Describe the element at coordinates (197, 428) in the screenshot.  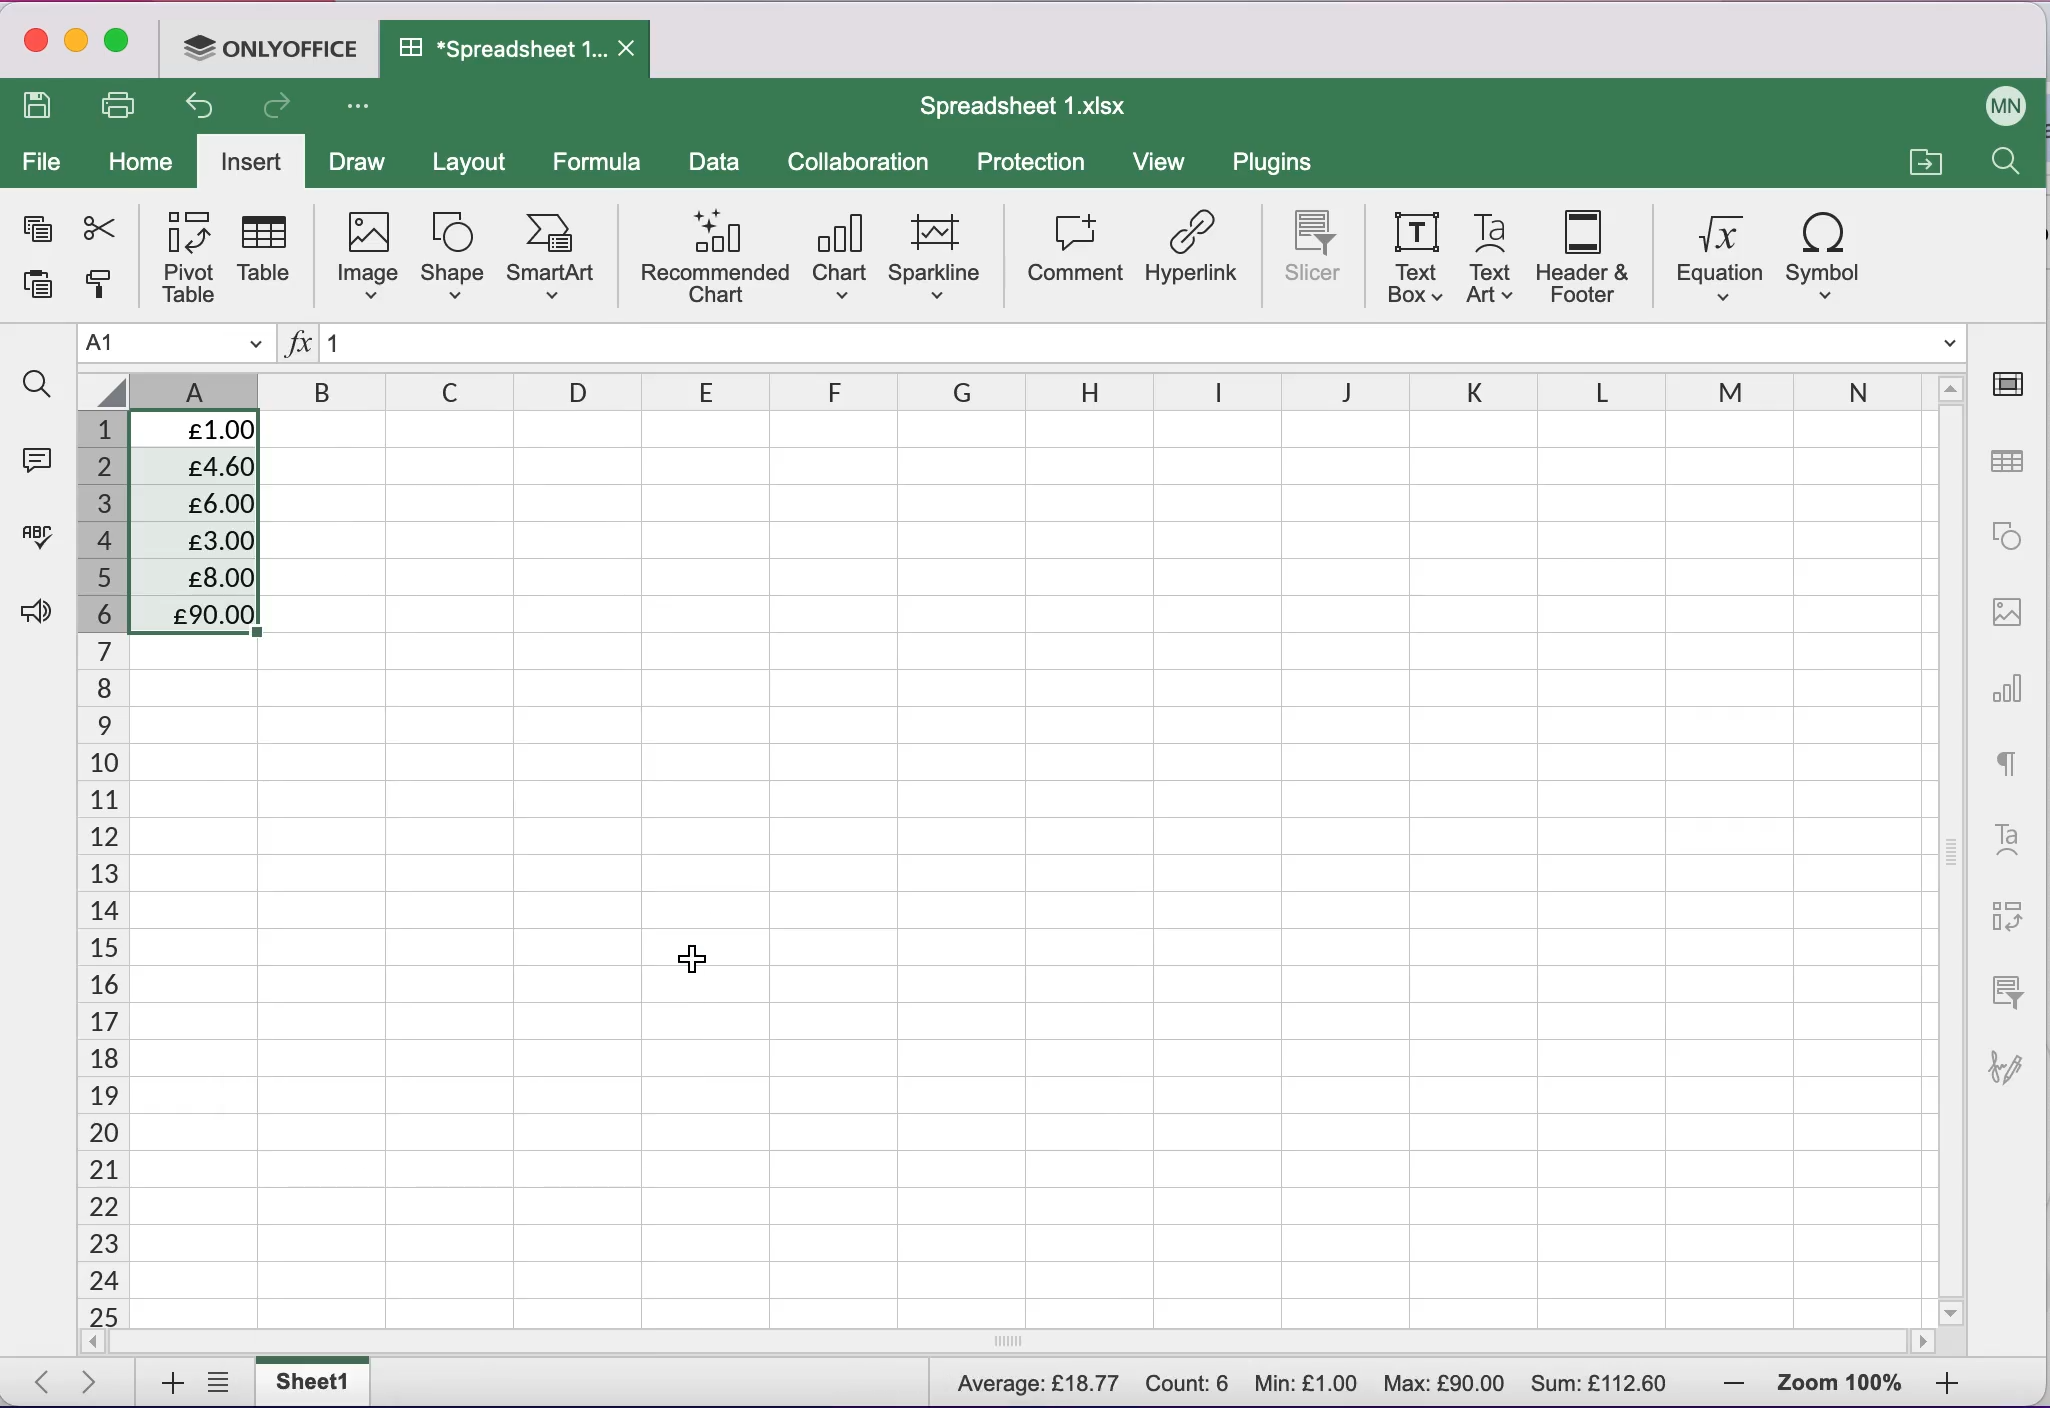
I see `£1.00` at that location.